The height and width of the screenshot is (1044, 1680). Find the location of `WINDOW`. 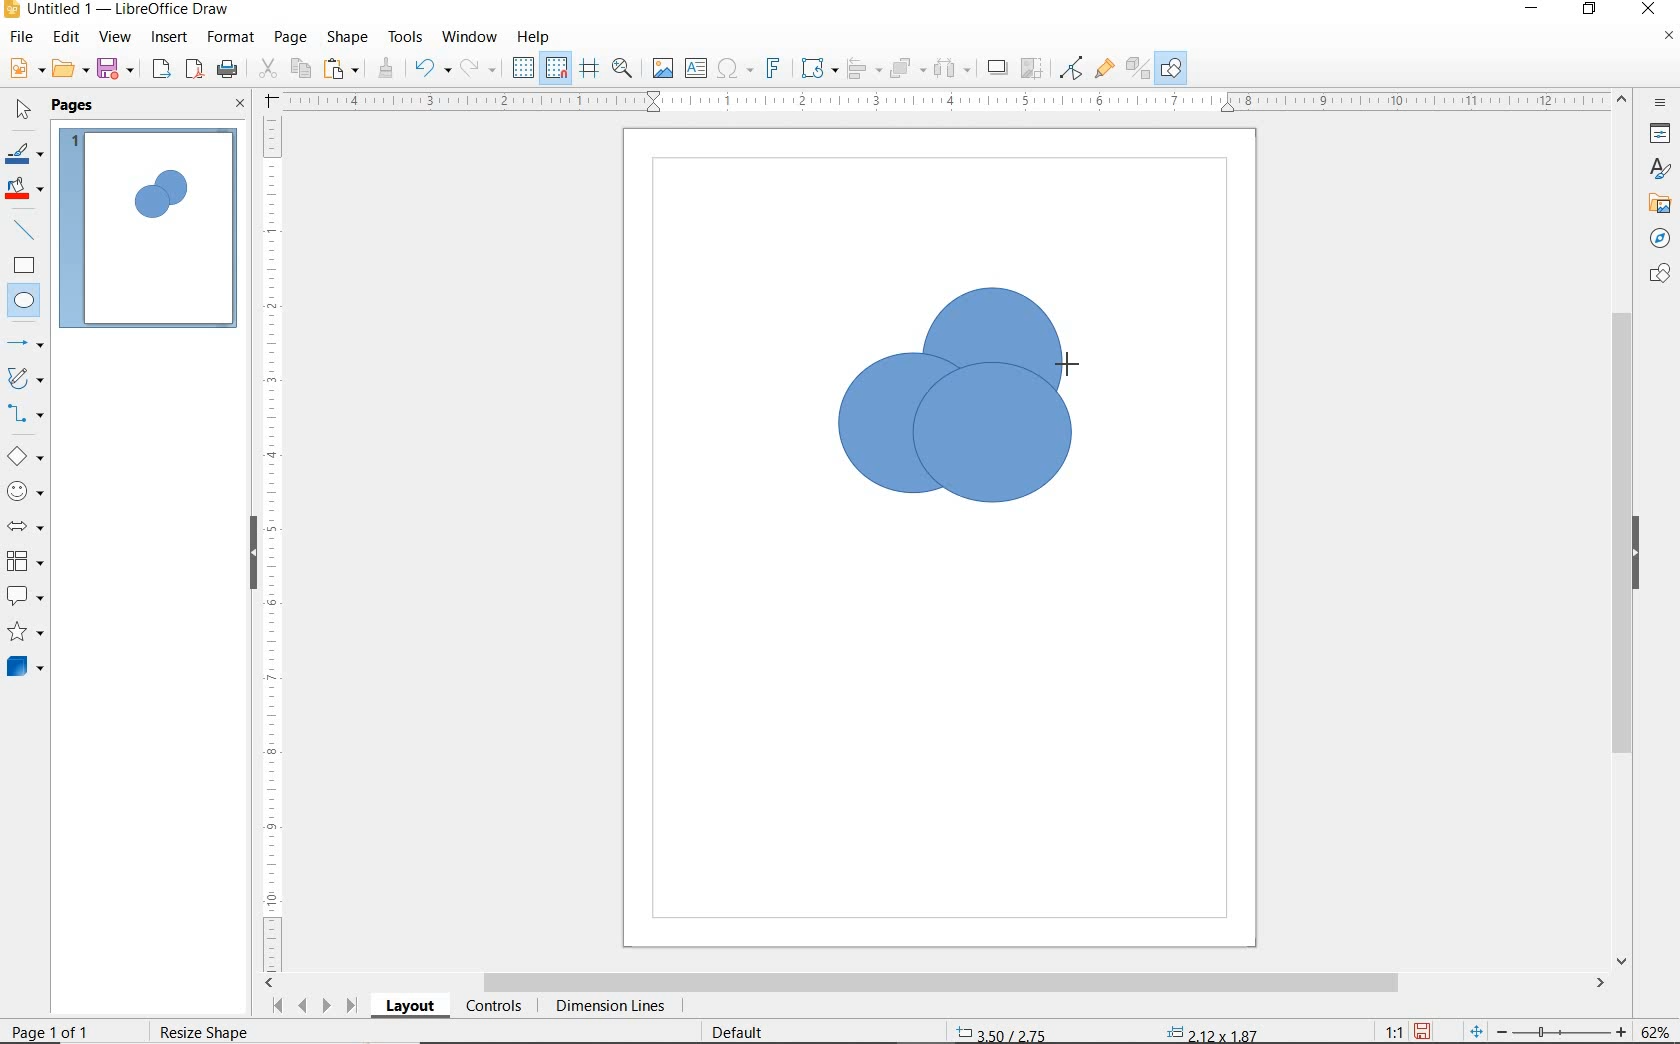

WINDOW is located at coordinates (469, 37).